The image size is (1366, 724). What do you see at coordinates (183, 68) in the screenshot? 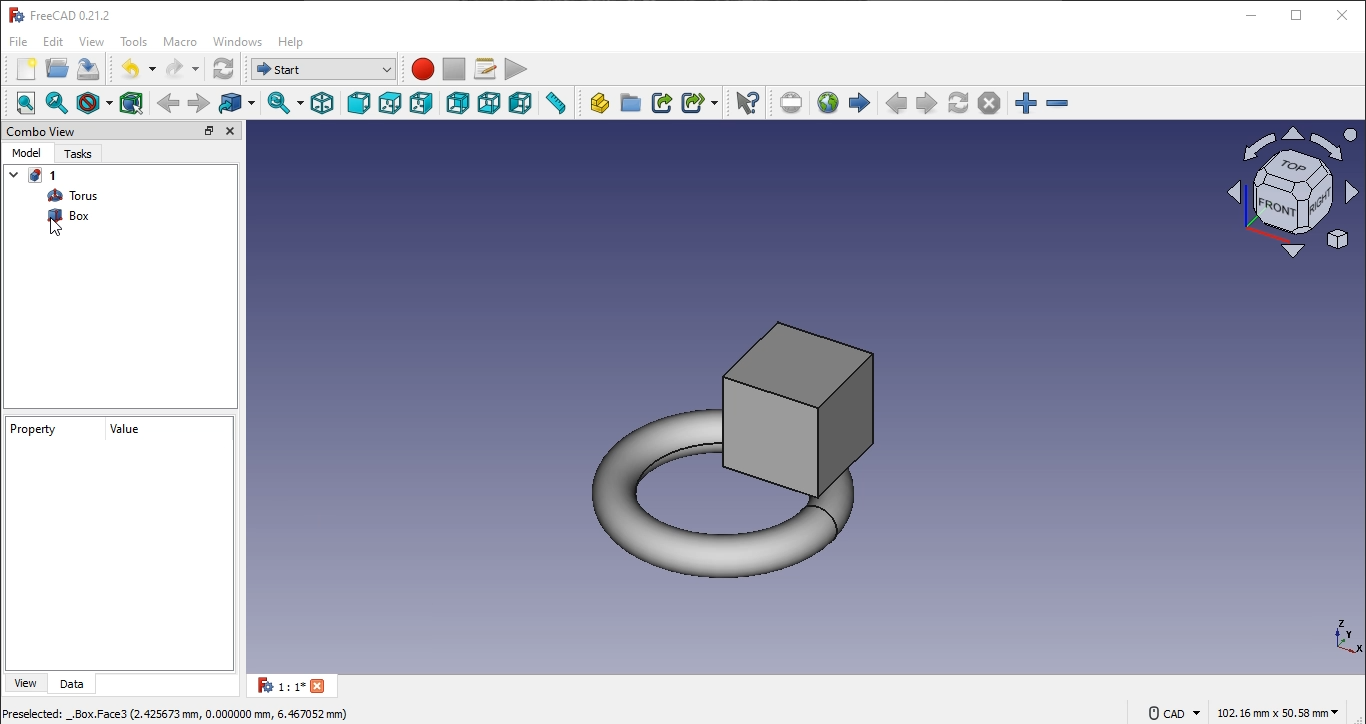
I see `redo` at bounding box center [183, 68].